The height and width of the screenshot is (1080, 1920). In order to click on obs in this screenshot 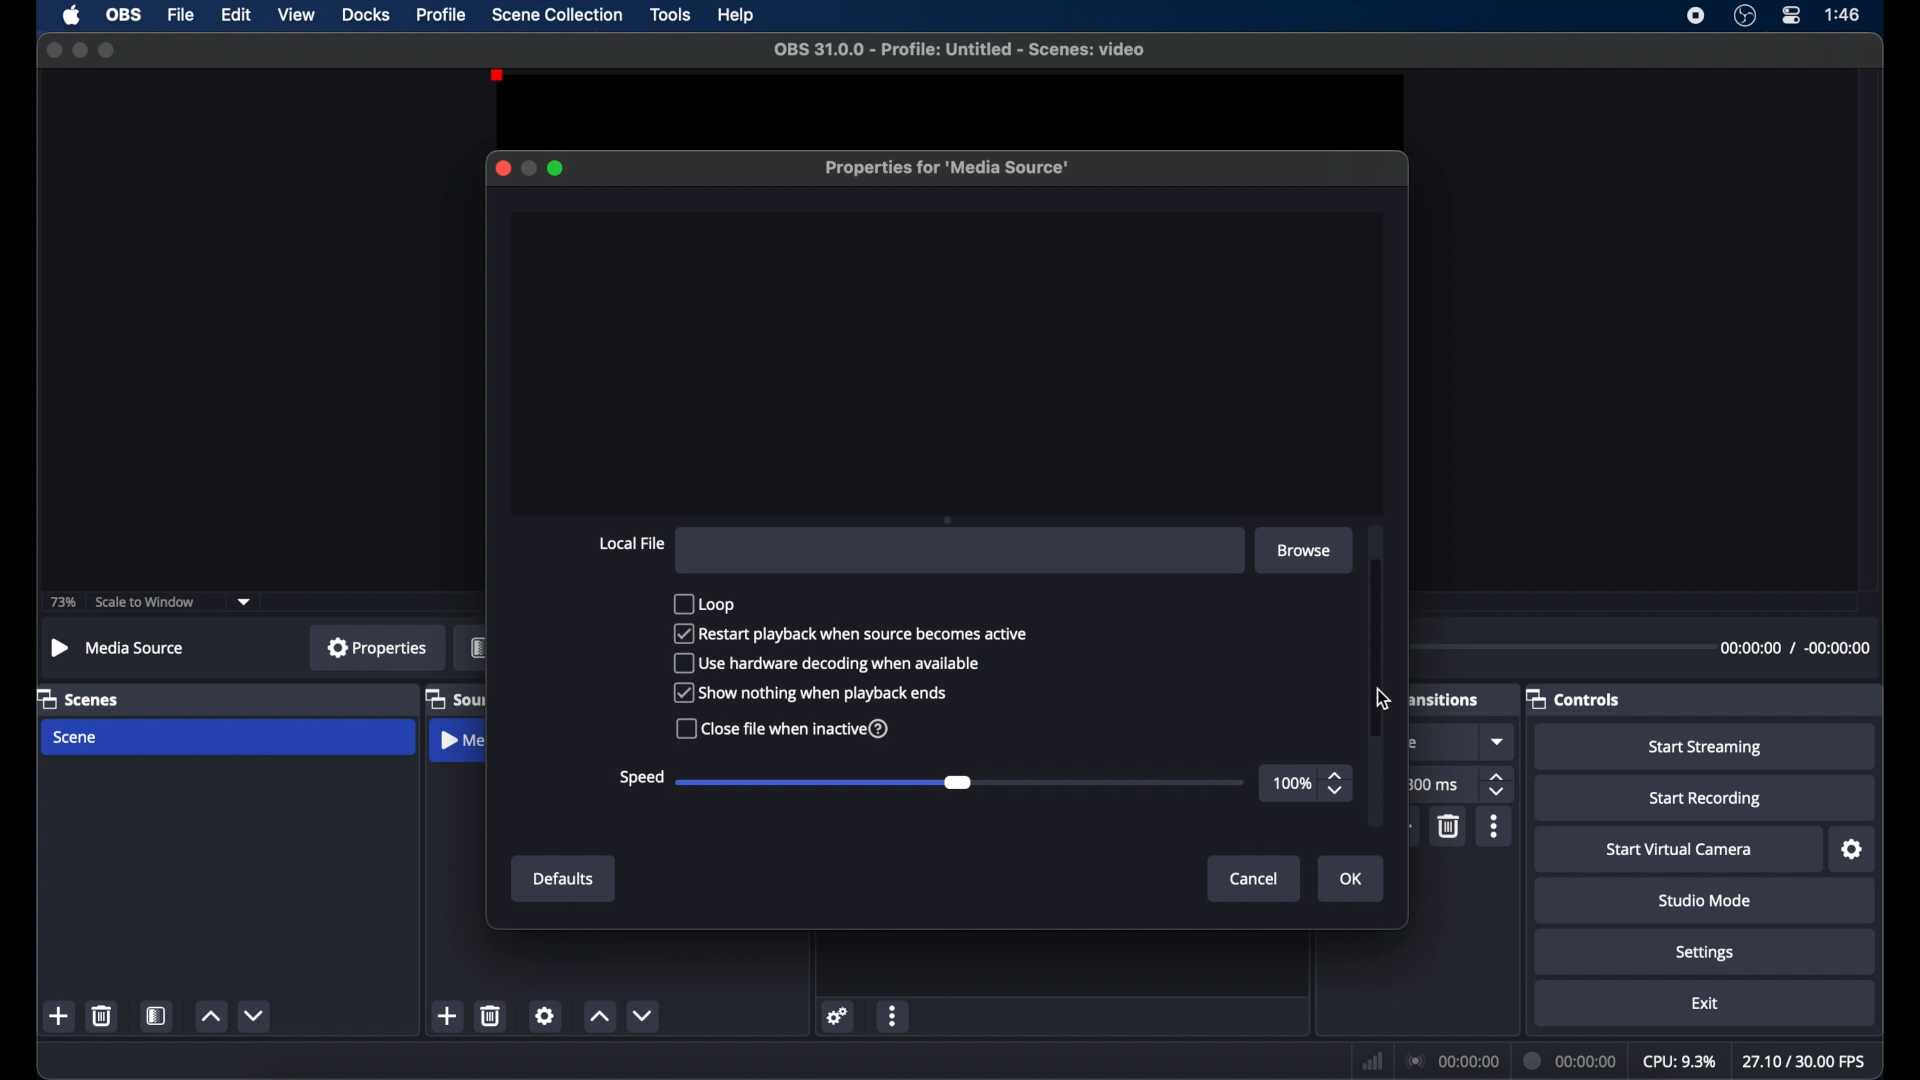, I will do `click(125, 15)`.